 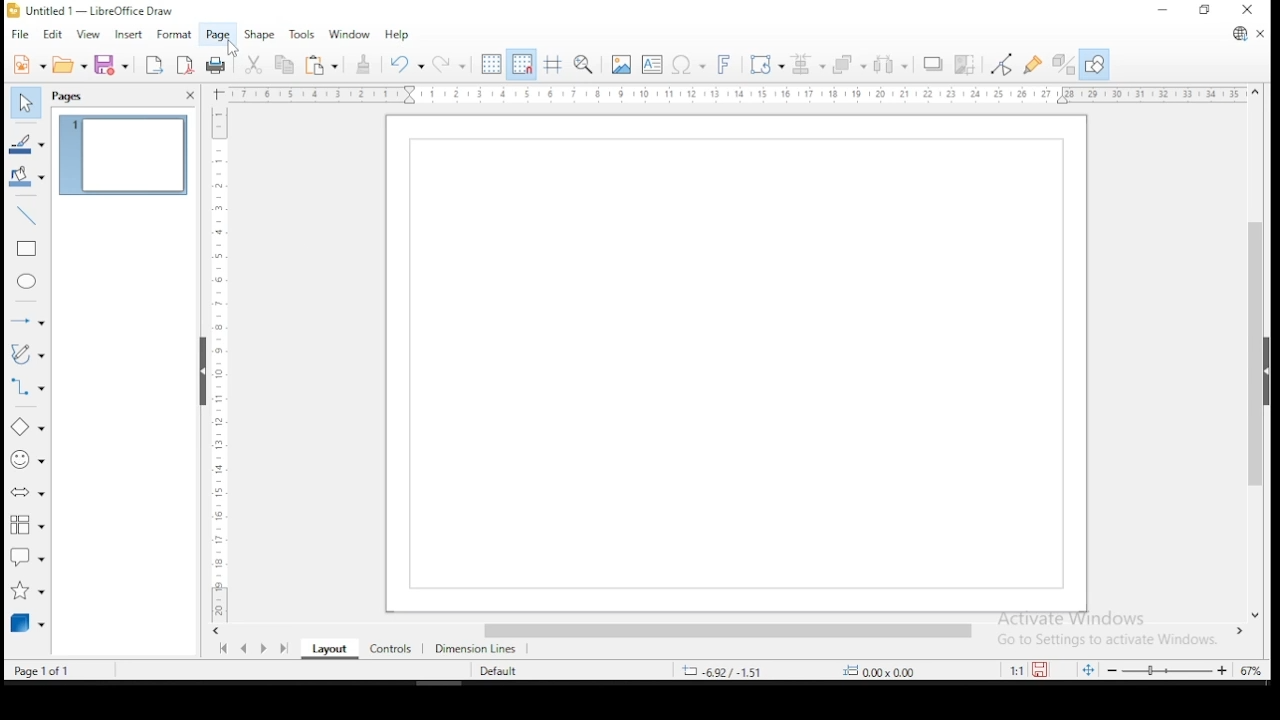 I want to click on 3D objects, so click(x=27, y=624).